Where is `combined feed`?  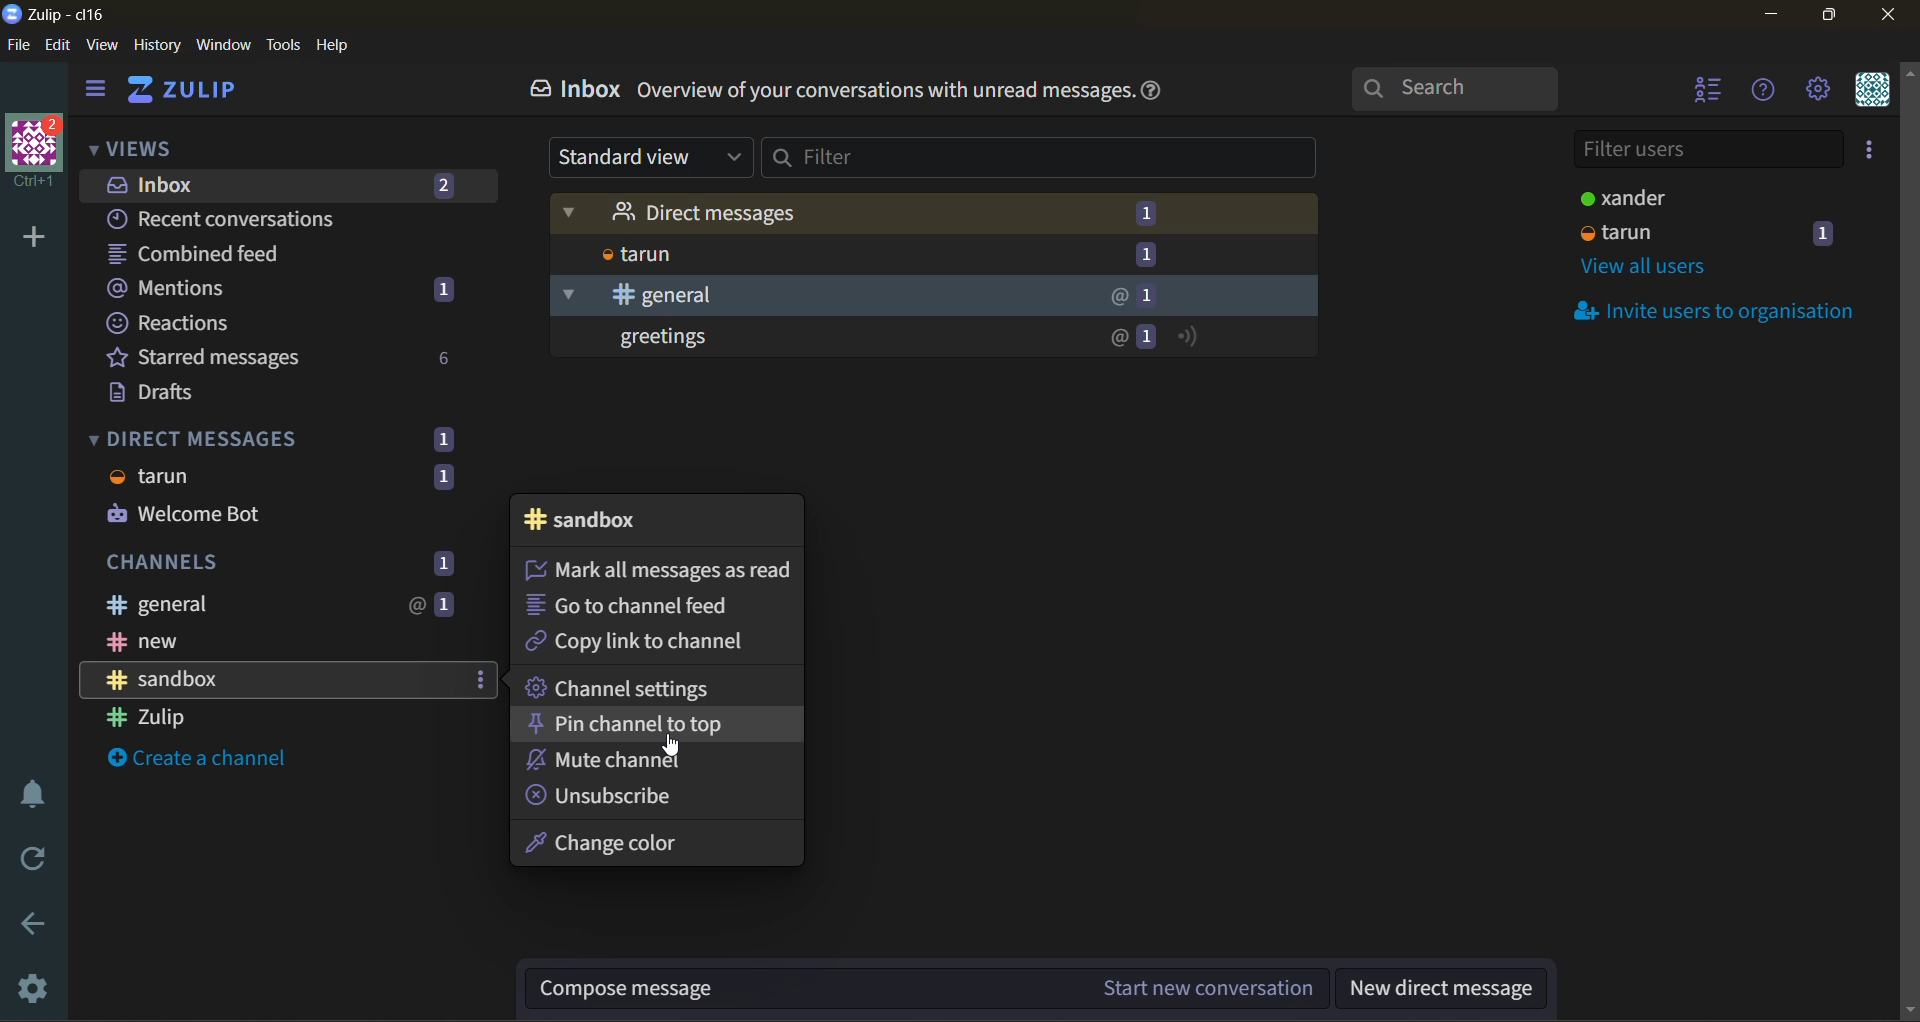 combined feed is located at coordinates (232, 253).